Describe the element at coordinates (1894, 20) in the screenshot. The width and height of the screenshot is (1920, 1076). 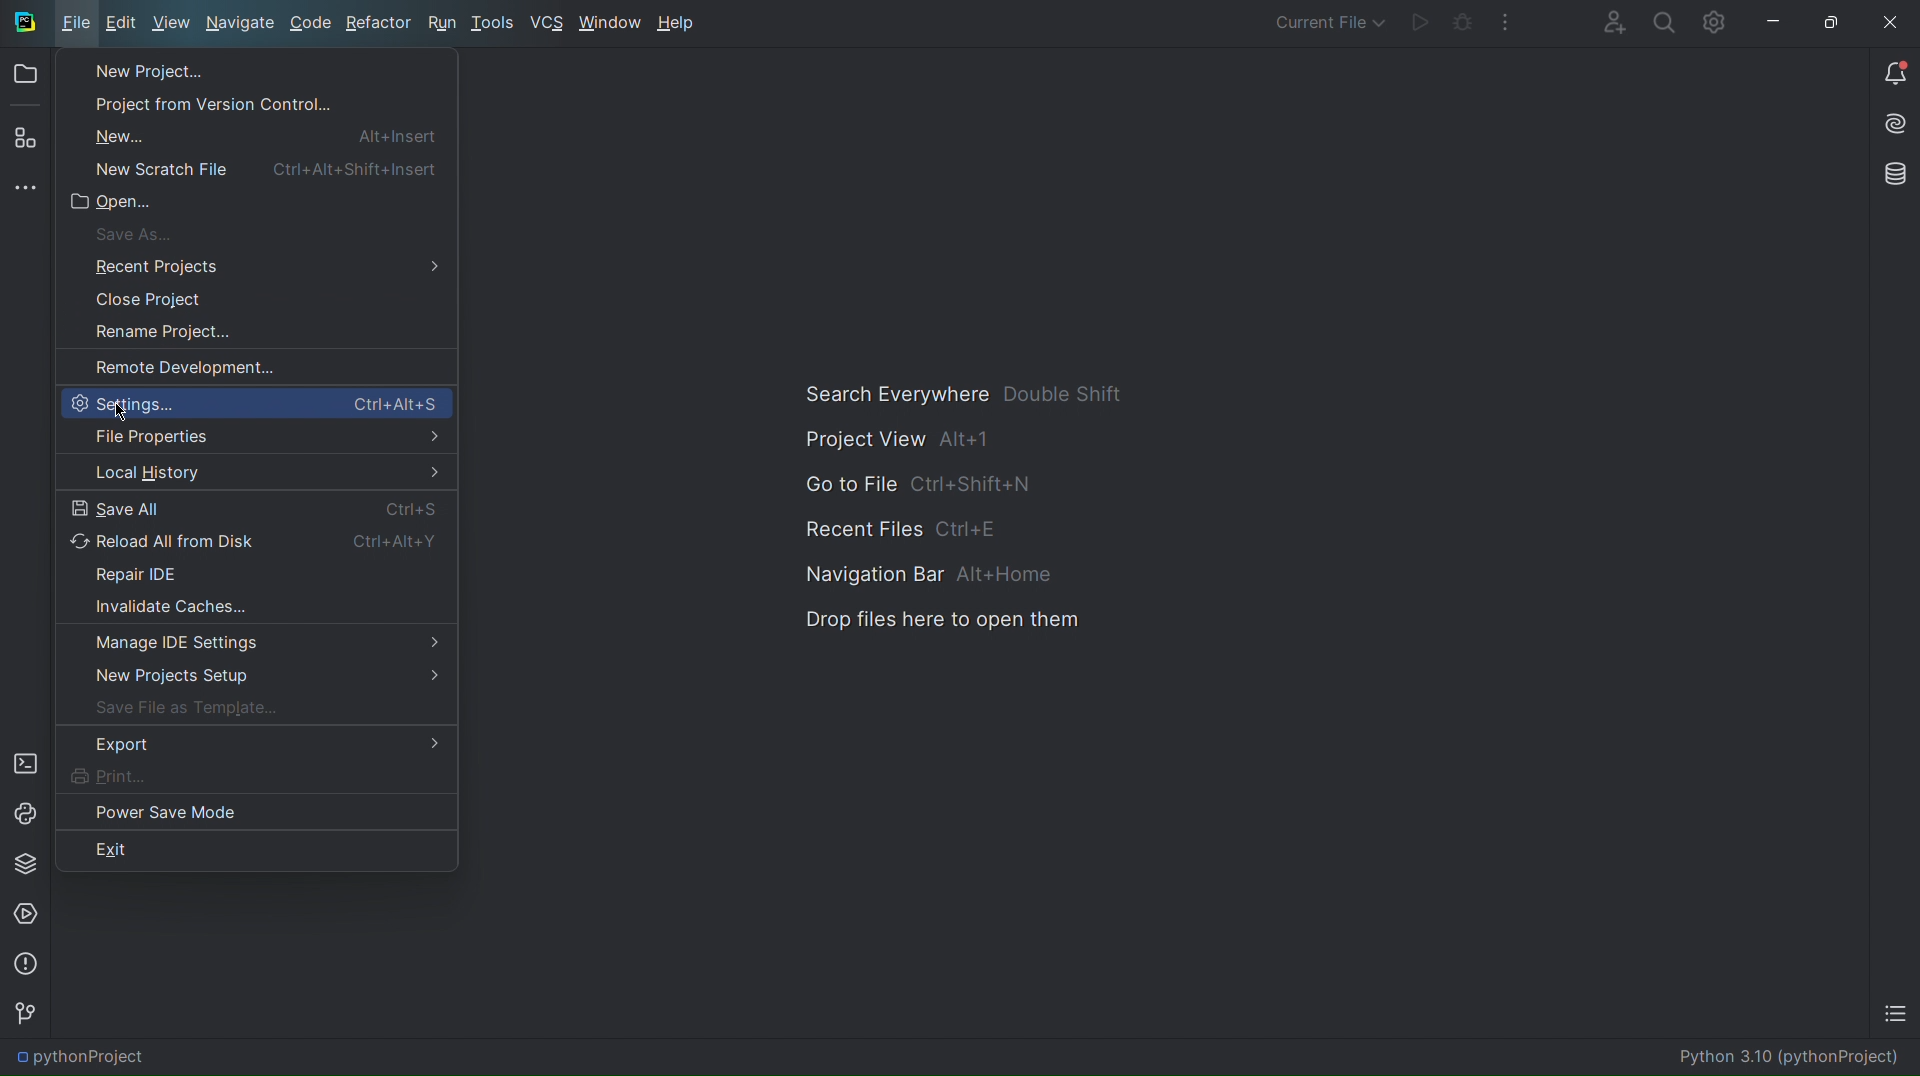
I see `Close` at that location.